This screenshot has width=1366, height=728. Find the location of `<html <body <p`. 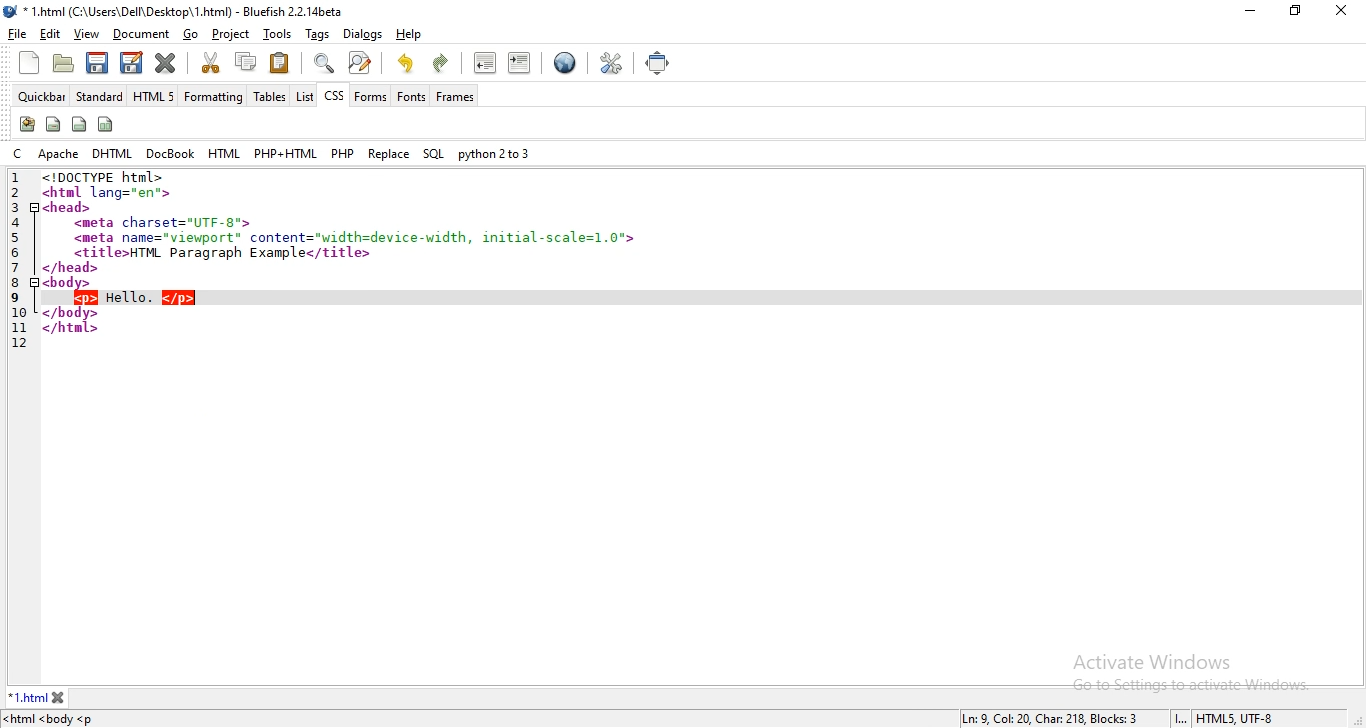

<html <body <p is located at coordinates (55, 720).